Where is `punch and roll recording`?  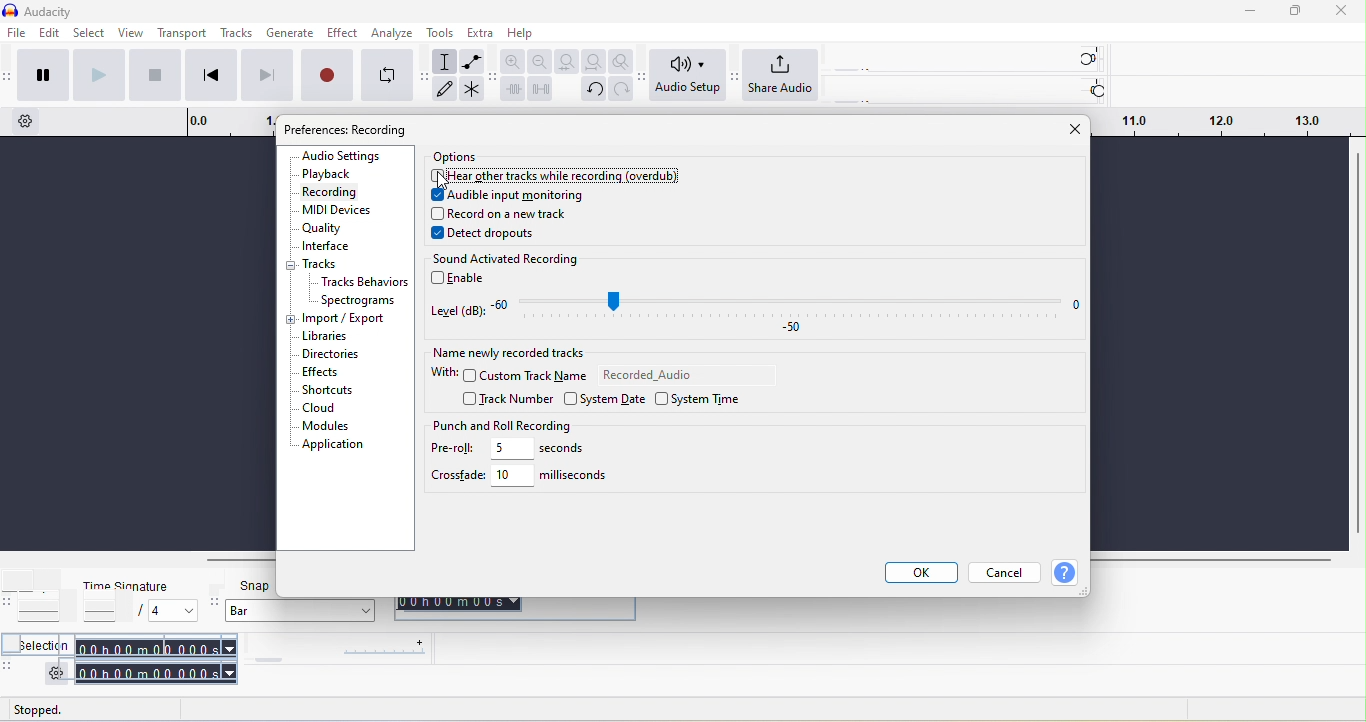 punch and roll recording is located at coordinates (513, 426).